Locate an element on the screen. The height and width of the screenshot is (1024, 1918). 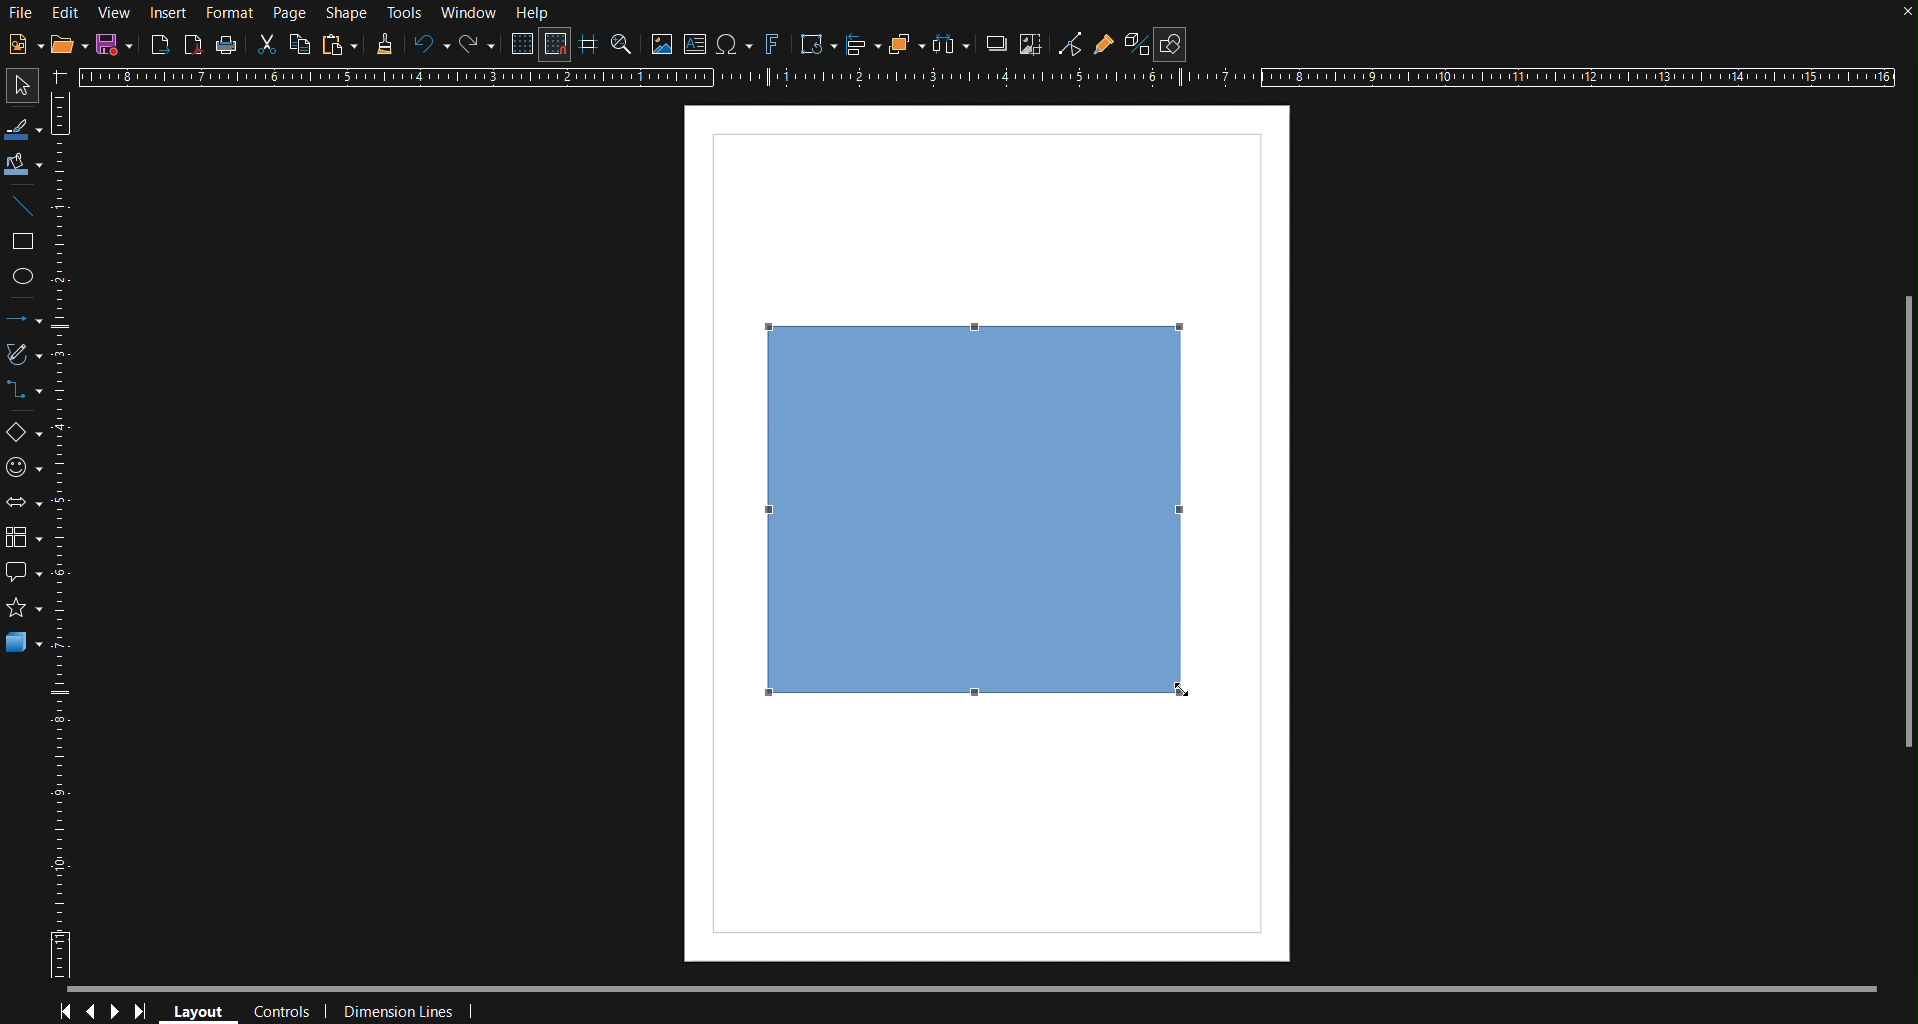
Shadow is located at coordinates (995, 43).